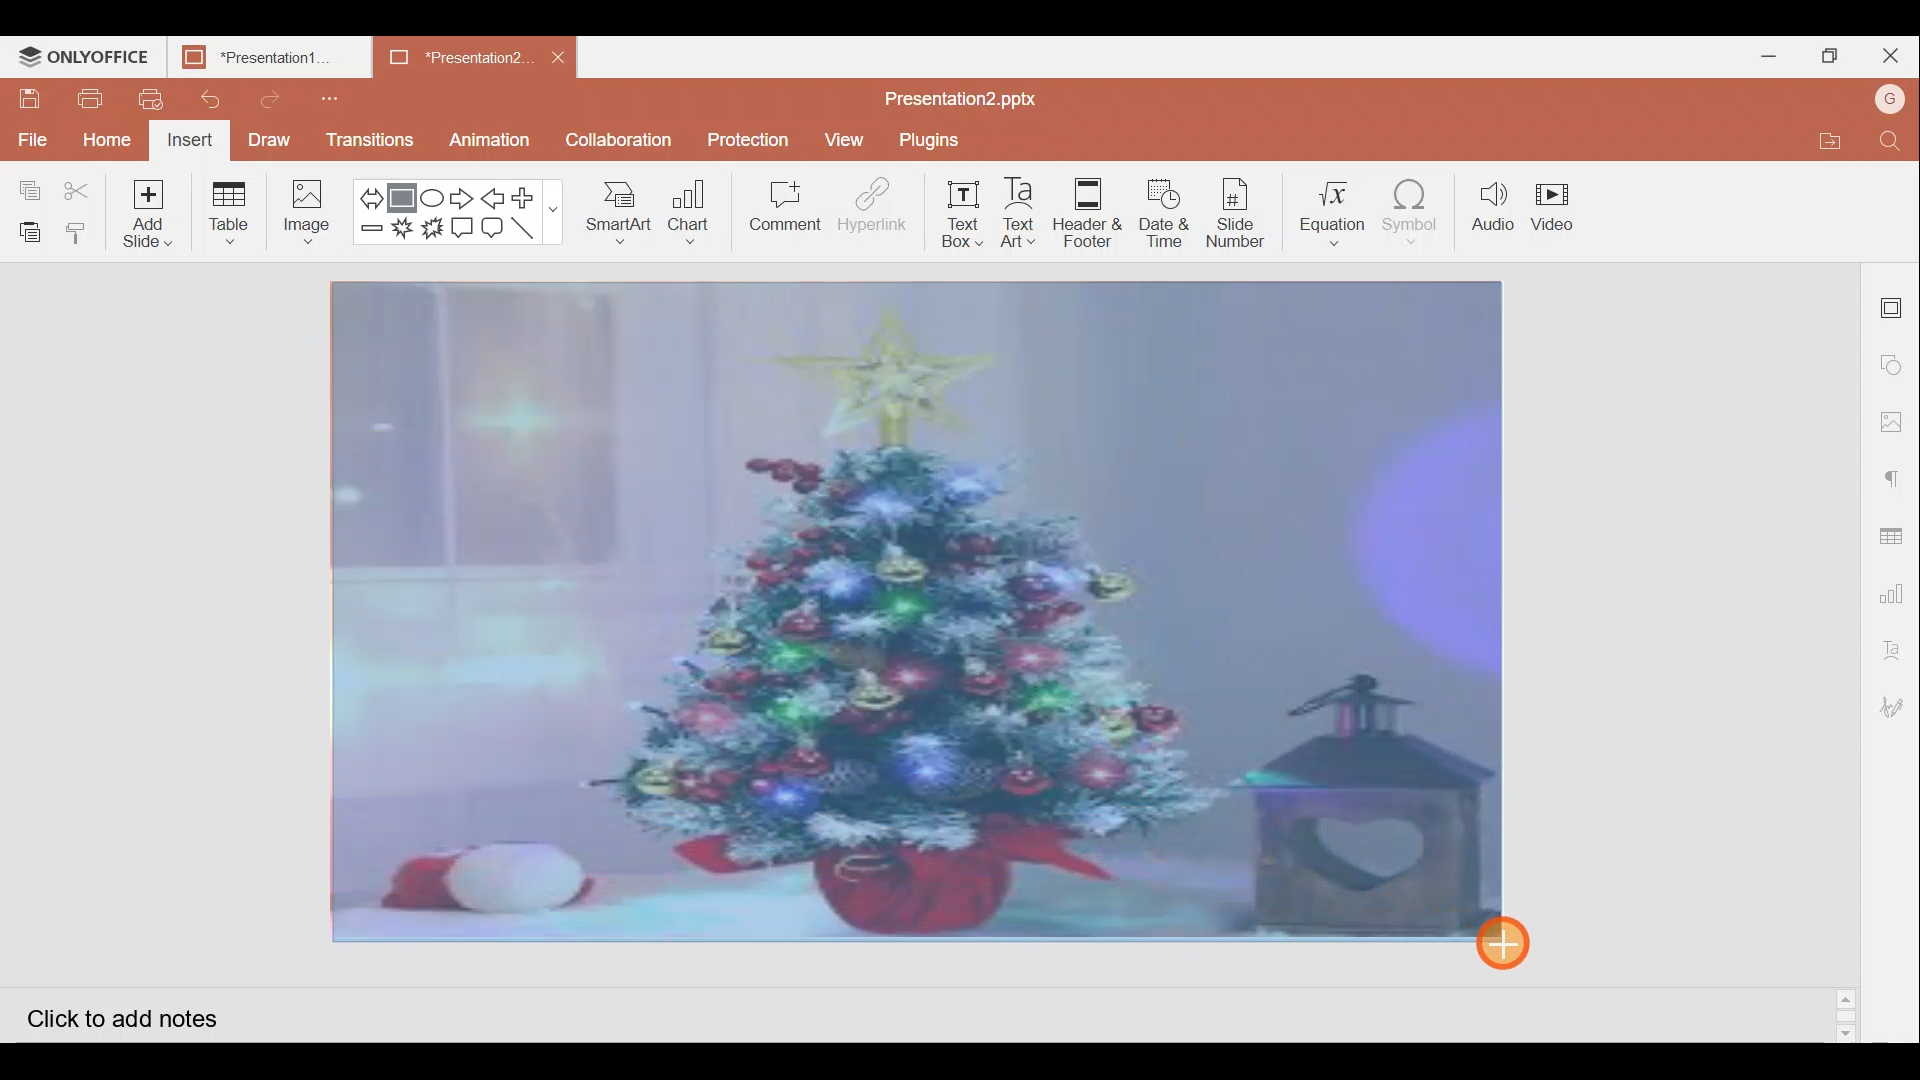  Describe the element at coordinates (270, 142) in the screenshot. I see `Draw` at that location.